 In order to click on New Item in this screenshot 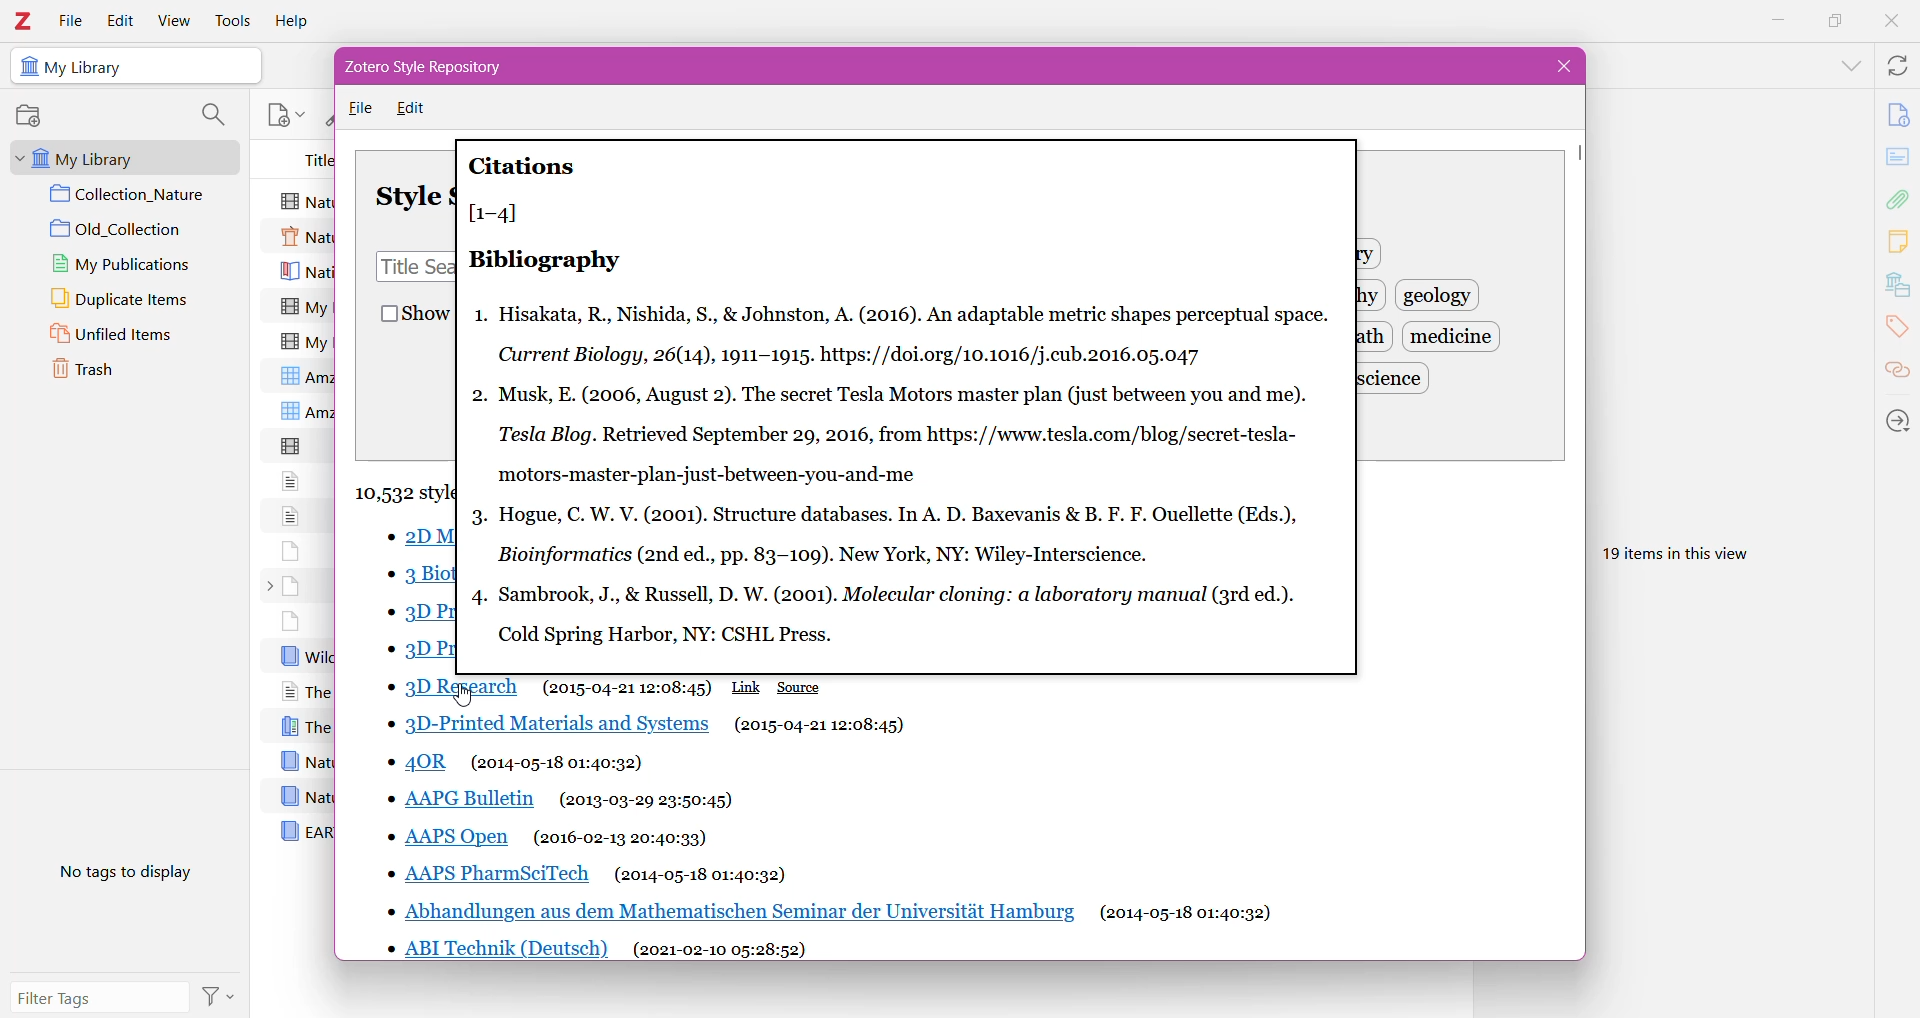, I will do `click(285, 113)`.